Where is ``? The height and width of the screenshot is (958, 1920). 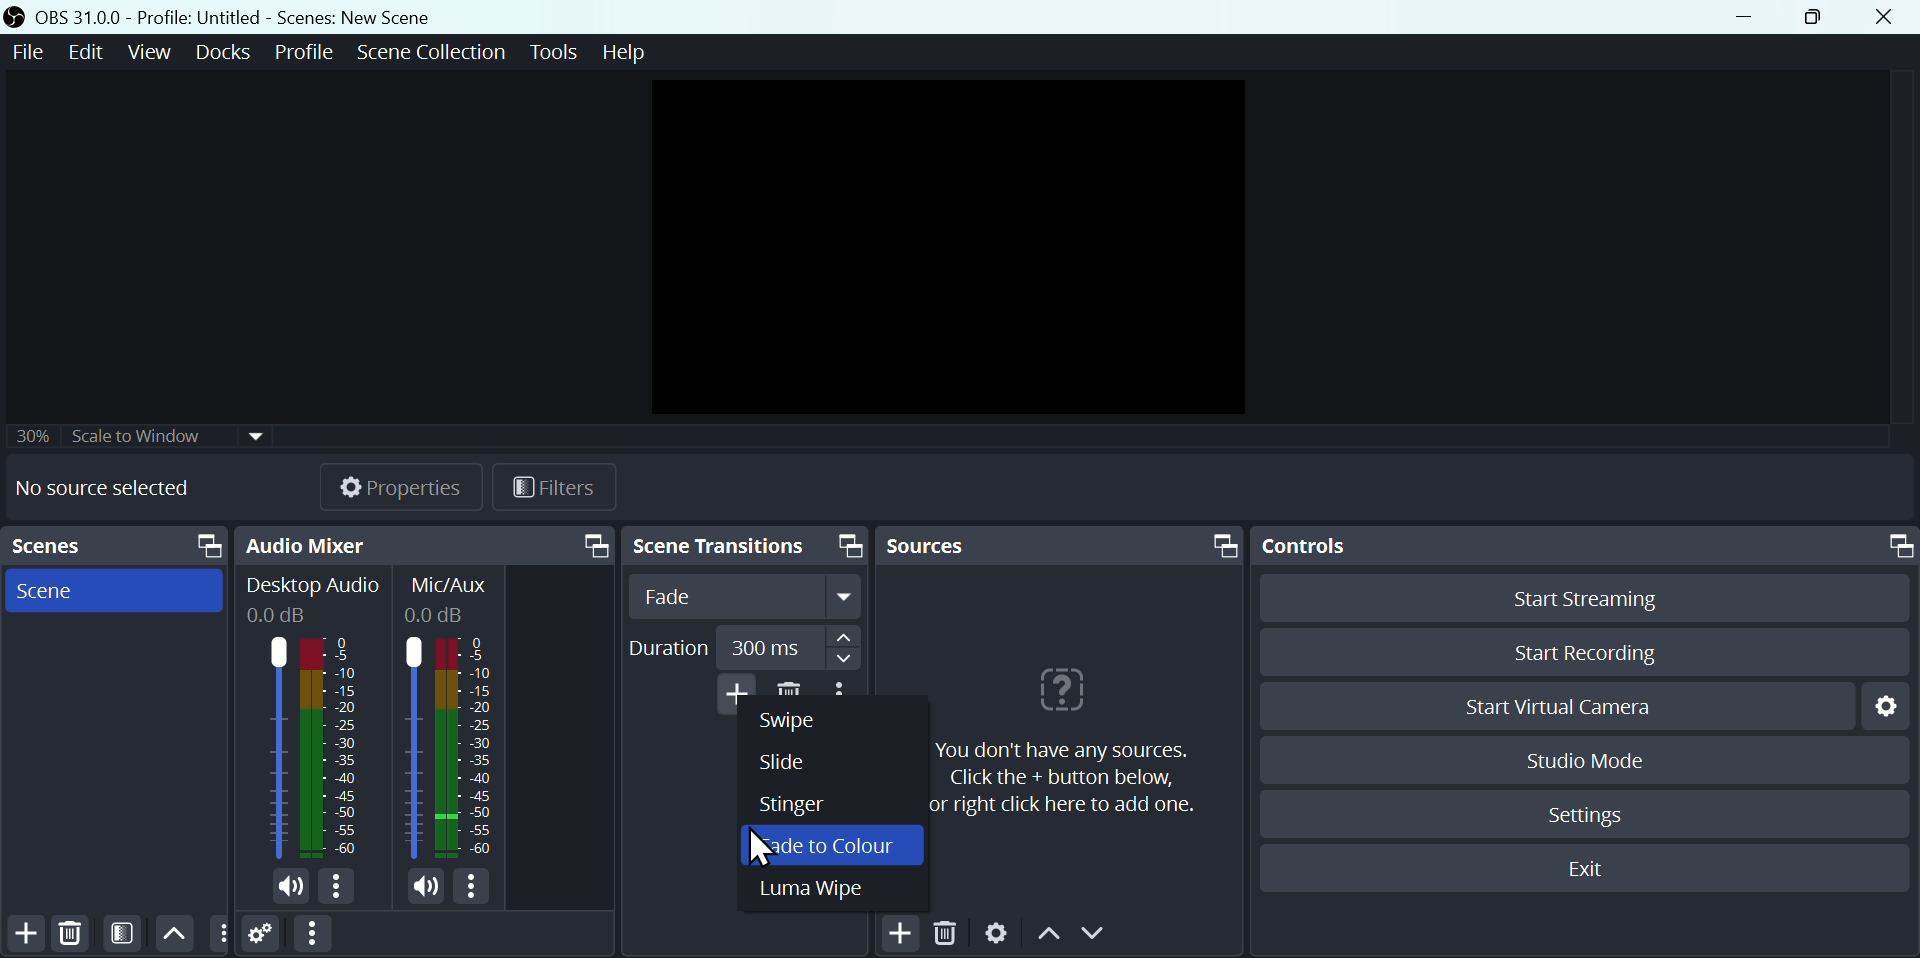  is located at coordinates (306, 49).